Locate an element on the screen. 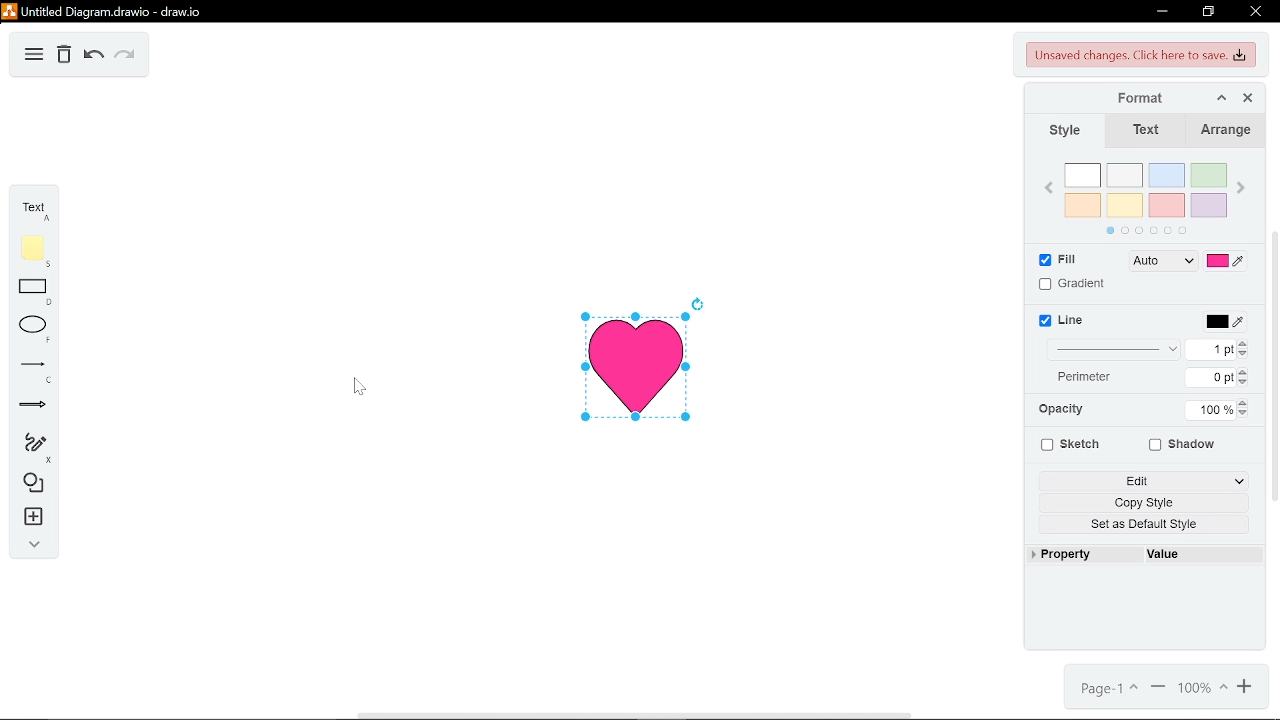 The height and width of the screenshot is (720, 1280). 100% is located at coordinates (1205, 688).